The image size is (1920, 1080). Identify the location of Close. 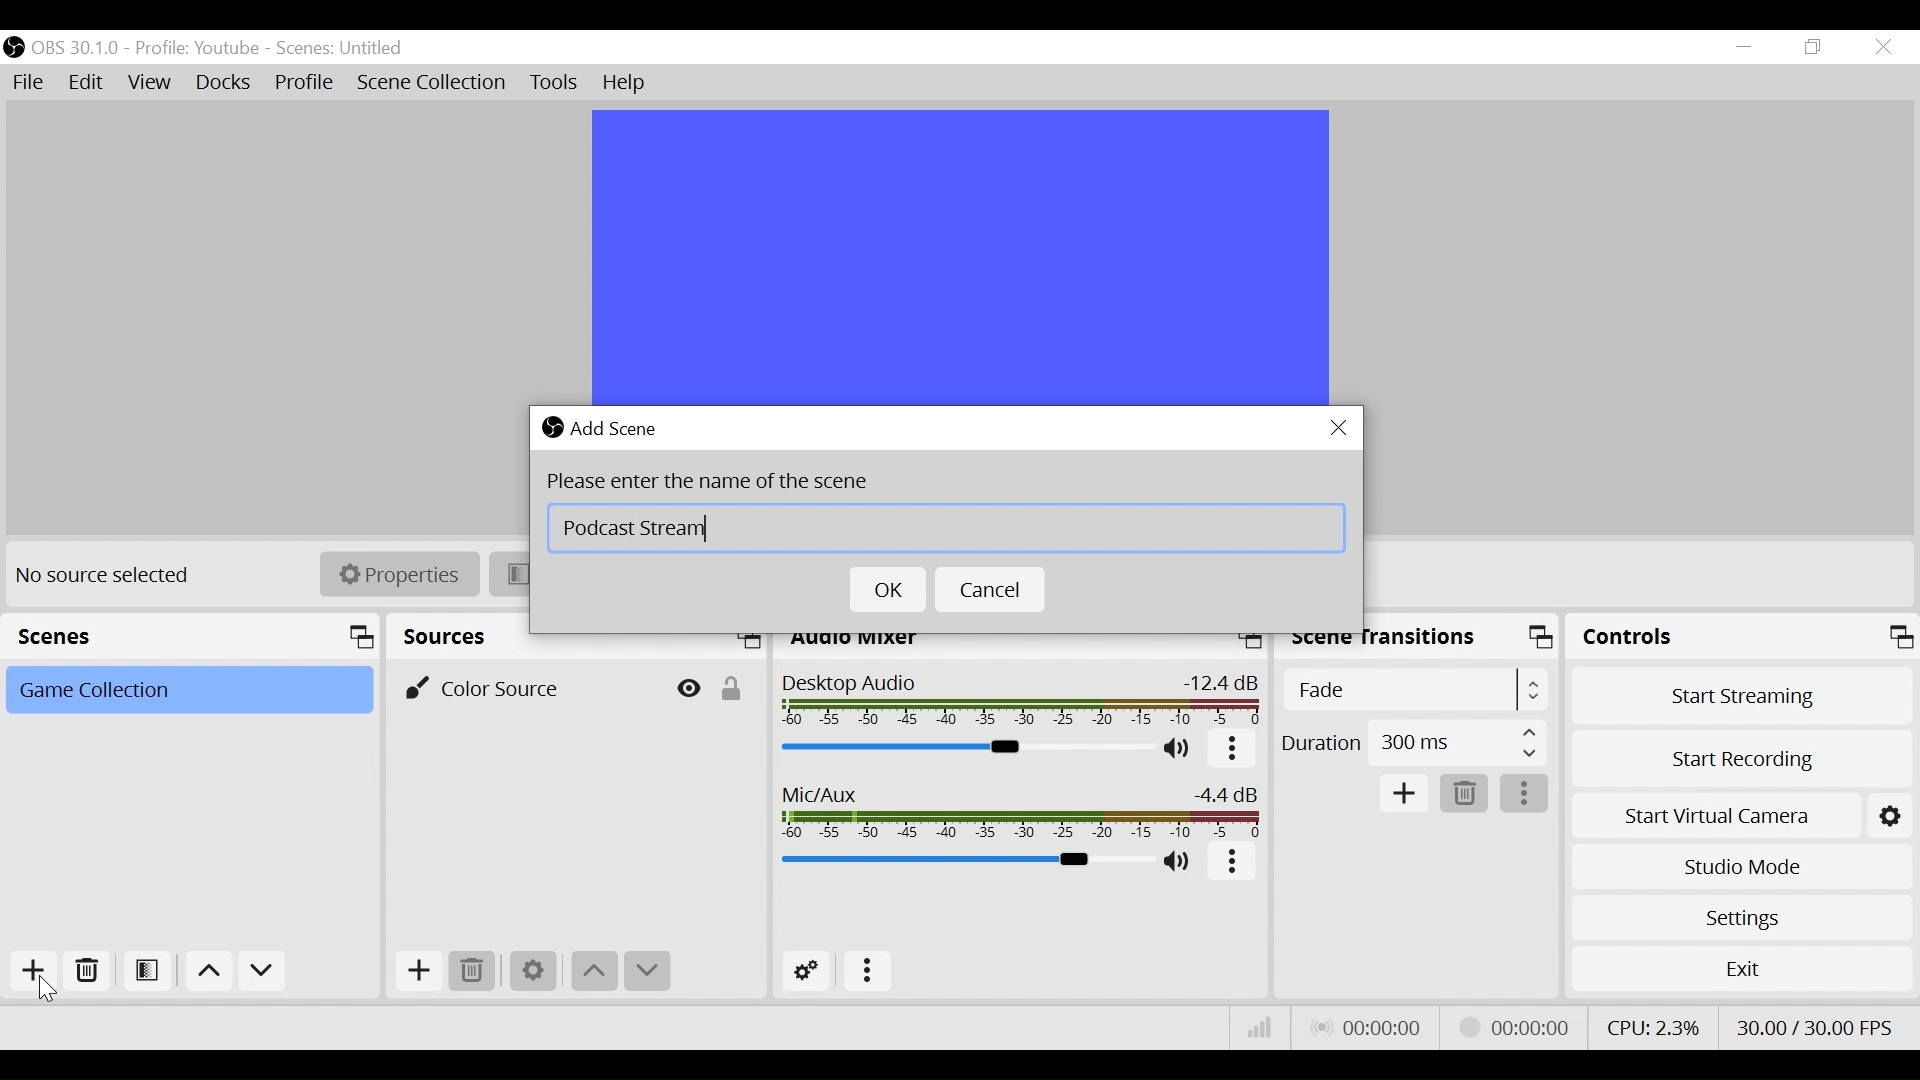
(1882, 48).